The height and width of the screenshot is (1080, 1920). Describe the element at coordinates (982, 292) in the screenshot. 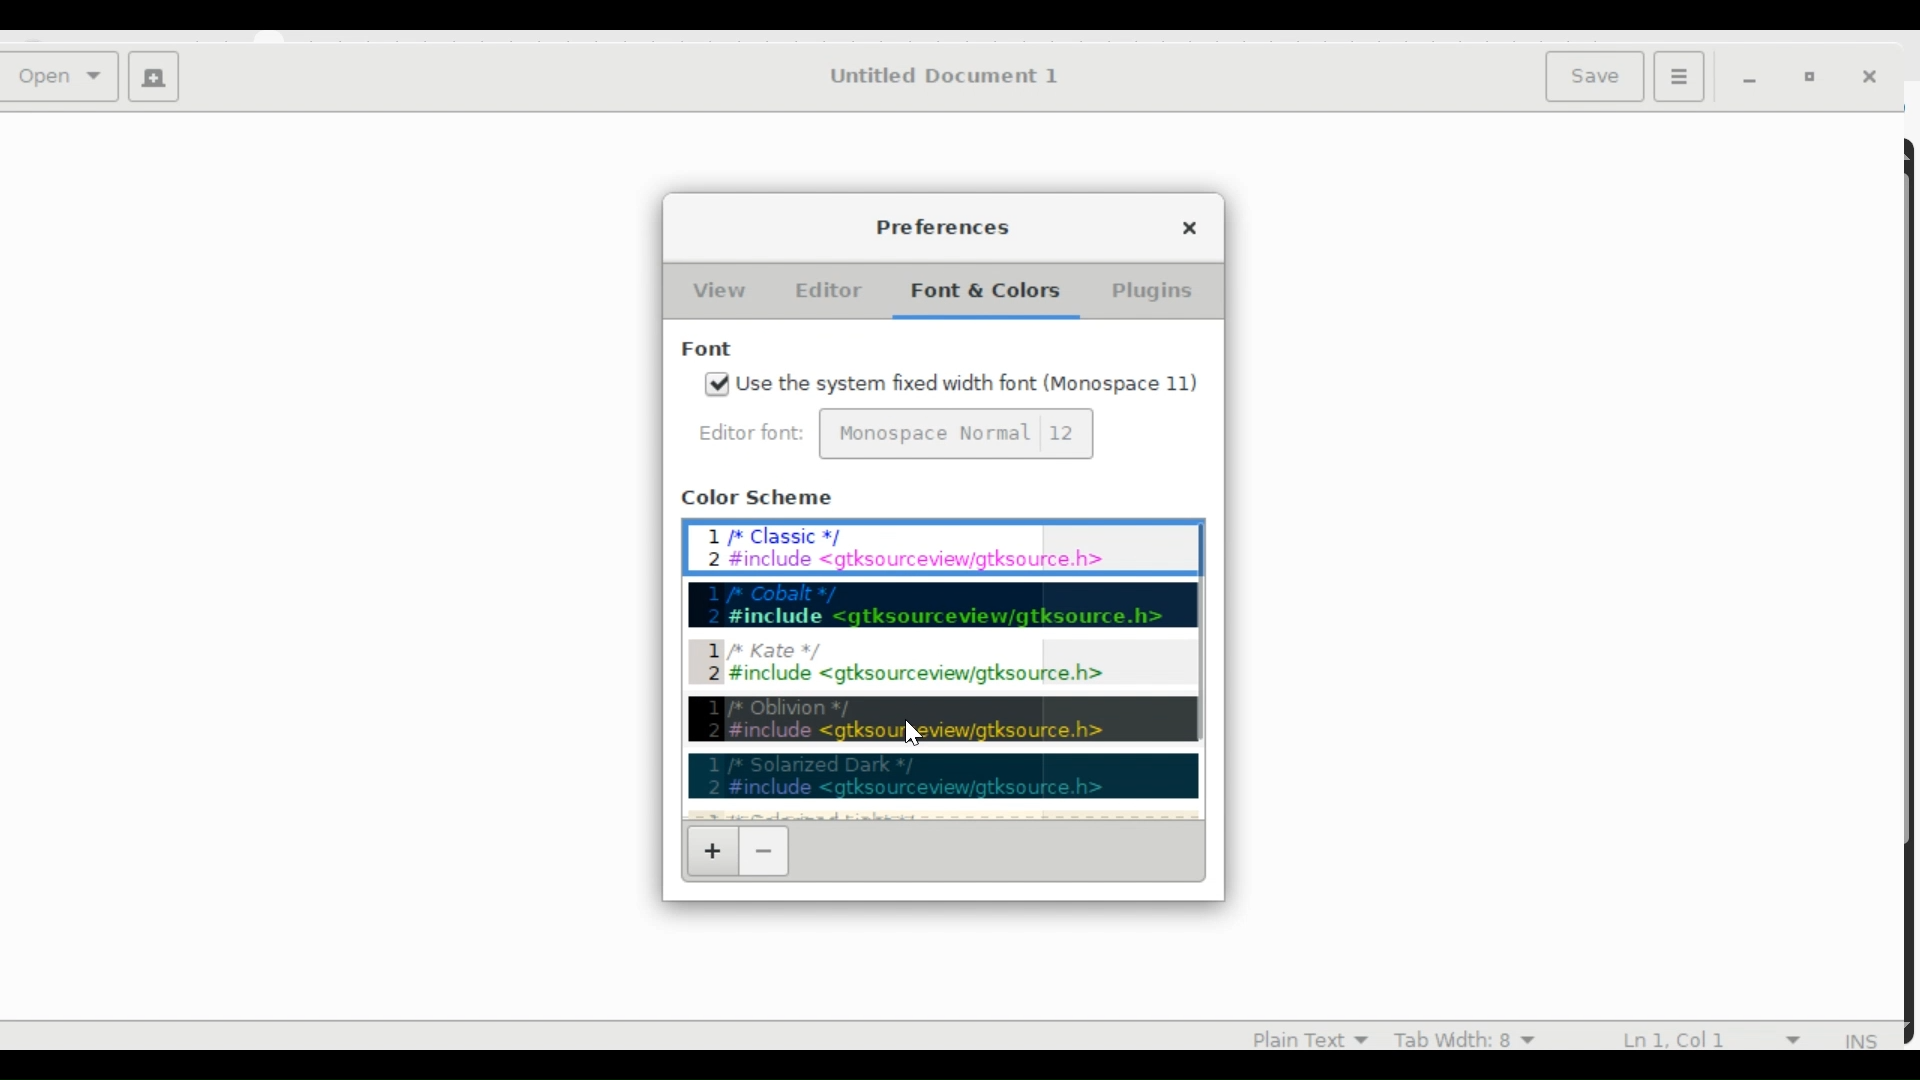

I see `selected Font & Color tab` at that location.